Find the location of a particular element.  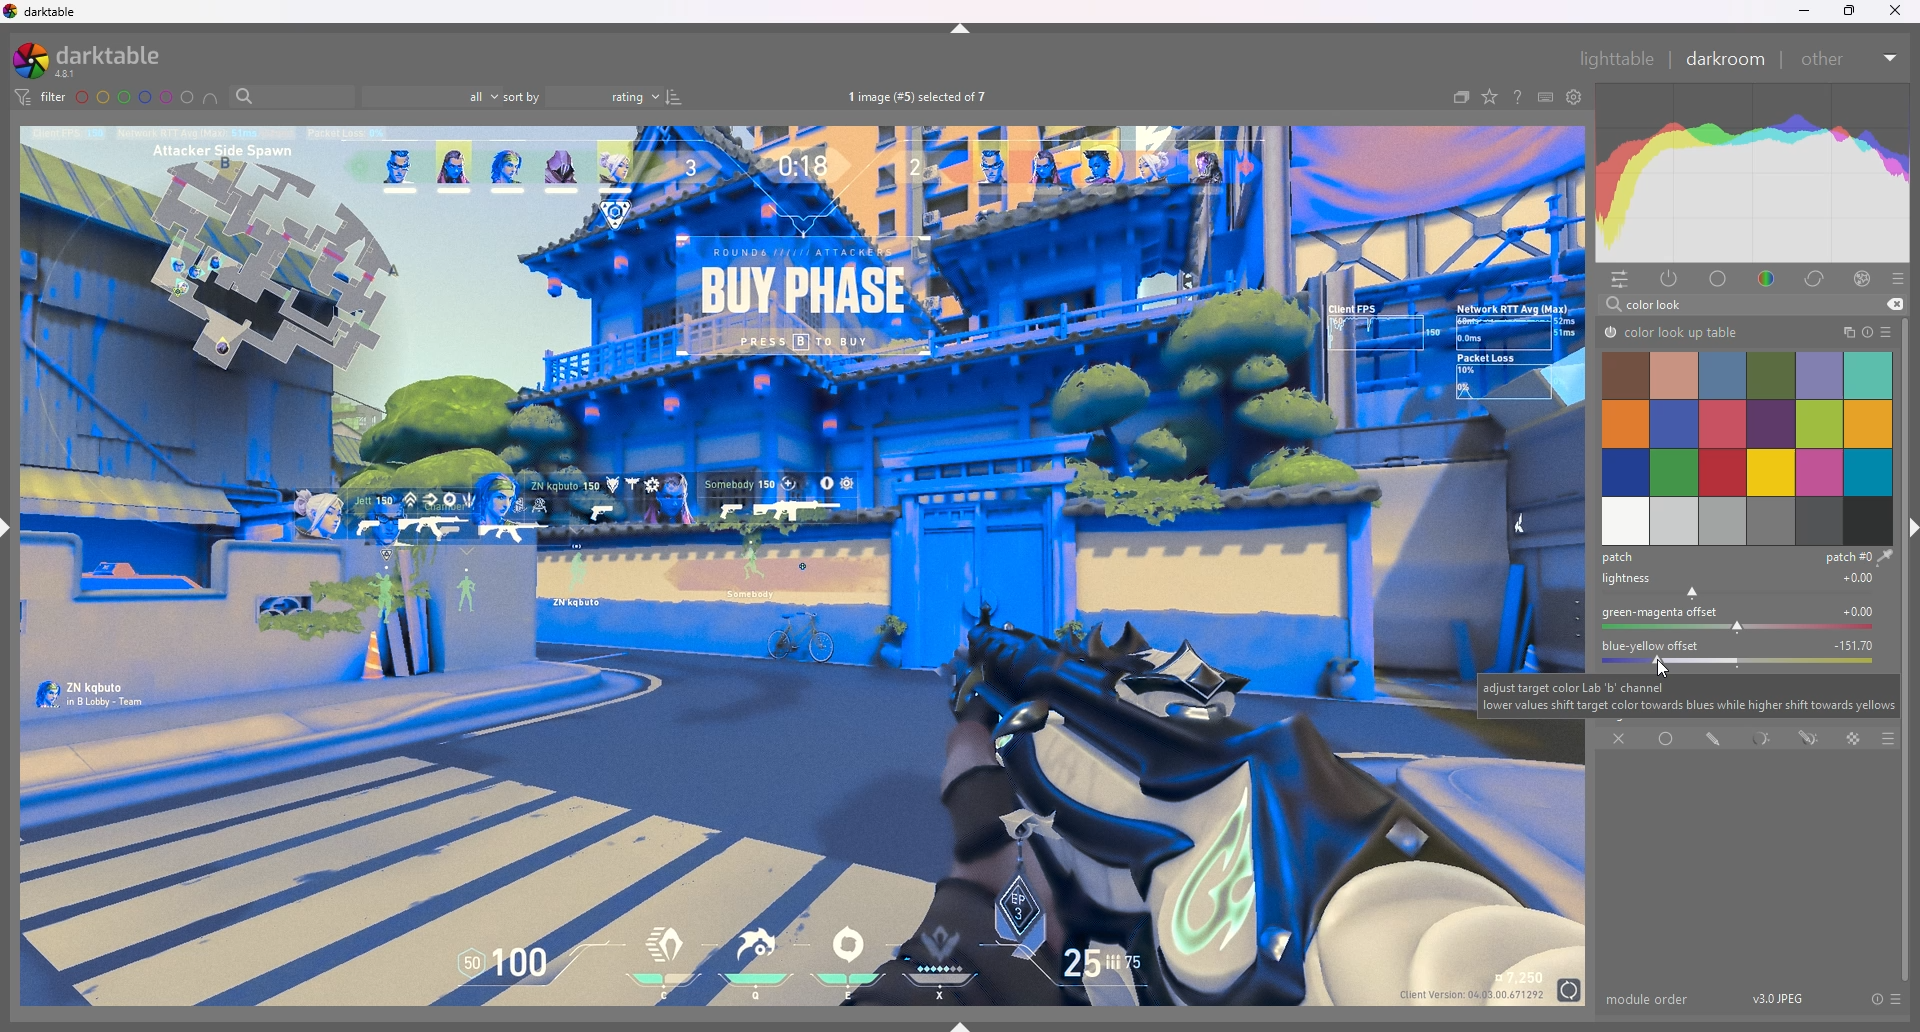

remove is located at coordinates (1895, 304).